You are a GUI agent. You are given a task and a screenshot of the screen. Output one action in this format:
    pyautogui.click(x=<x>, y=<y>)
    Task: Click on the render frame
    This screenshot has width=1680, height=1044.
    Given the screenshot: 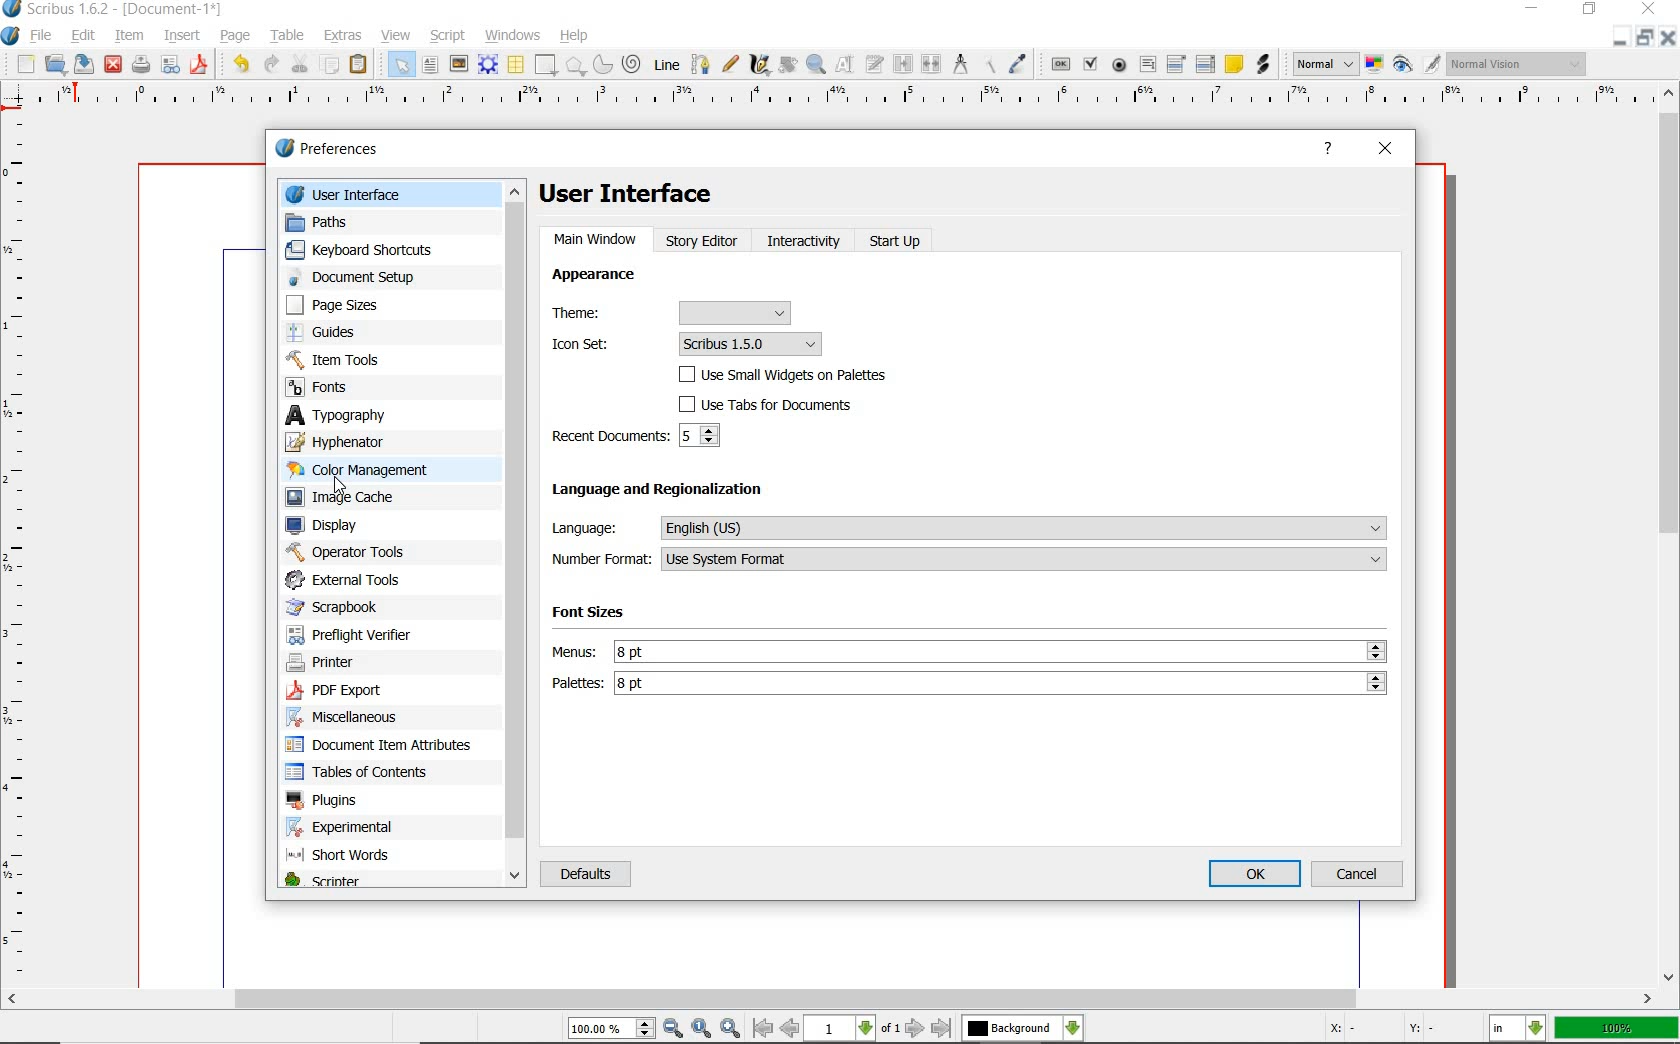 What is the action you would take?
    pyautogui.click(x=488, y=64)
    